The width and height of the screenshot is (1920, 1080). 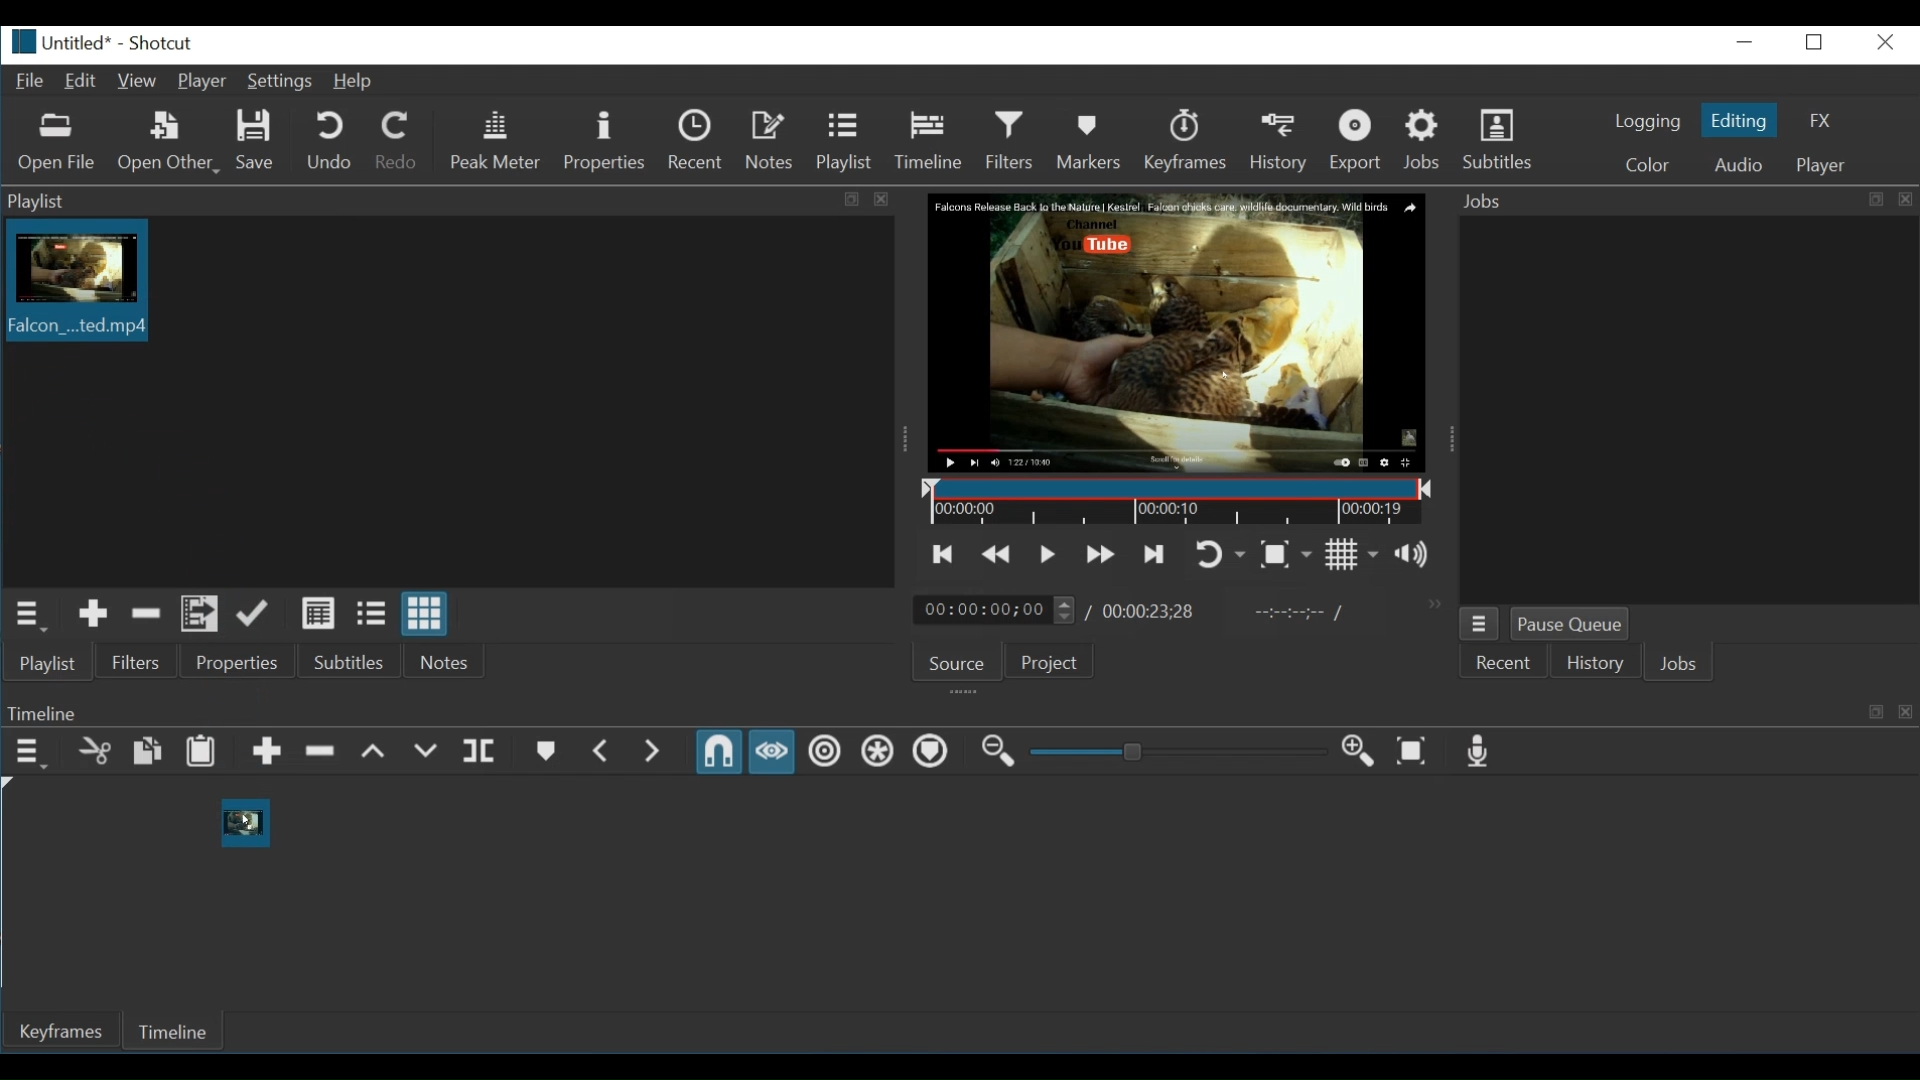 What do you see at coordinates (397, 140) in the screenshot?
I see `Redo` at bounding box center [397, 140].